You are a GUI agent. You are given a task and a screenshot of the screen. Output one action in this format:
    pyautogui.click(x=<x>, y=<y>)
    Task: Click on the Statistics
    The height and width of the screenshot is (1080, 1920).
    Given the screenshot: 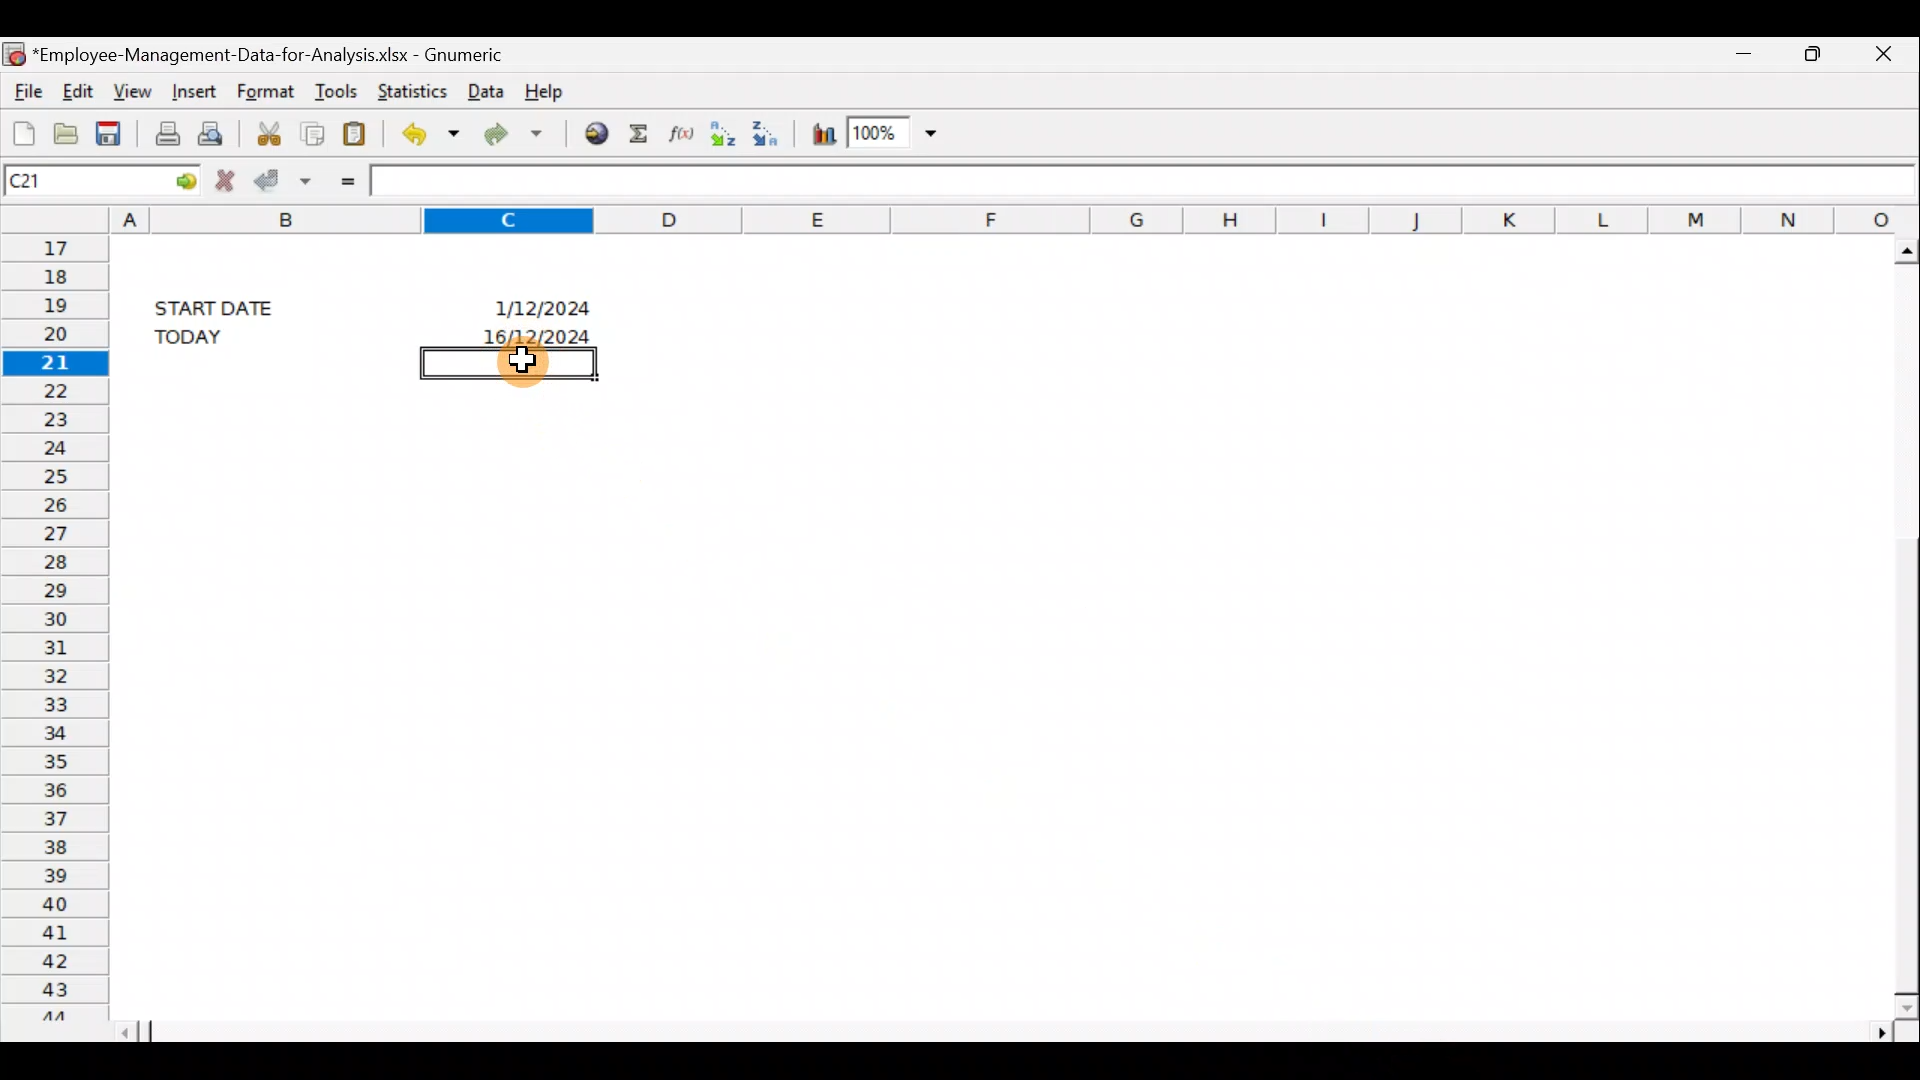 What is the action you would take?
    pyautogui.click(x=408, y=89)
    